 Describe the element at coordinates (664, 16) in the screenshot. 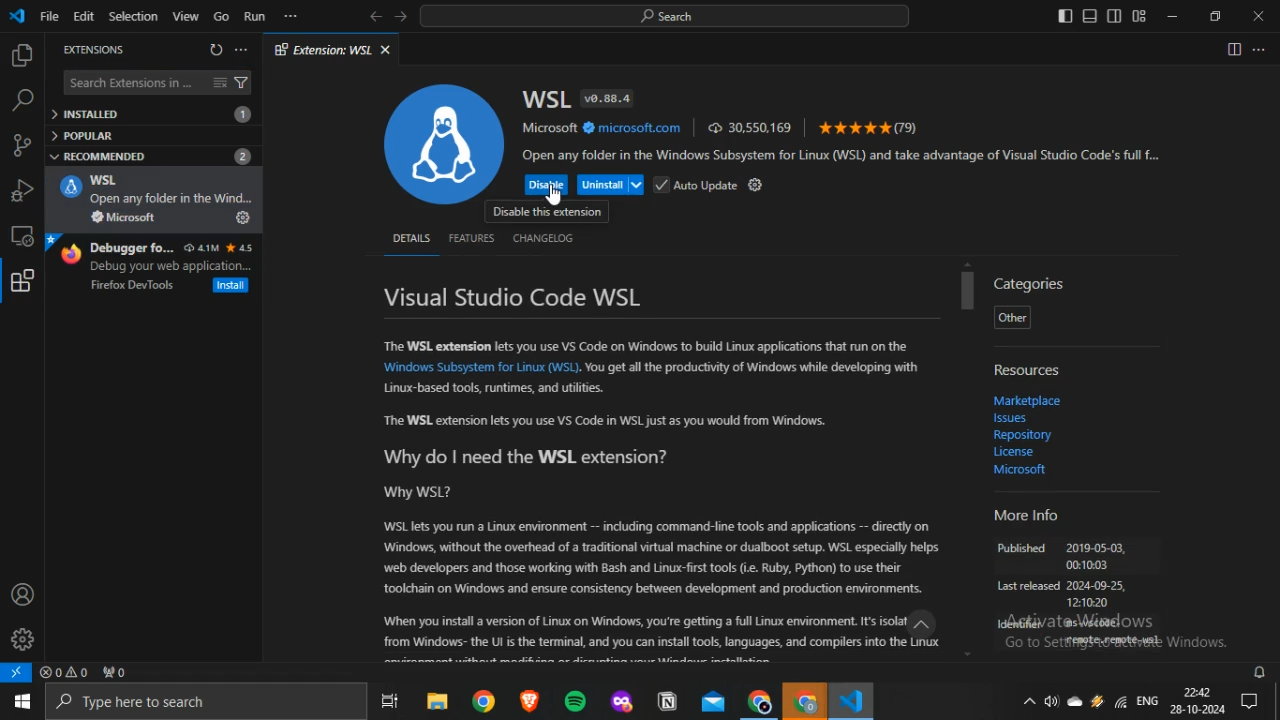

I see `search` at that location.